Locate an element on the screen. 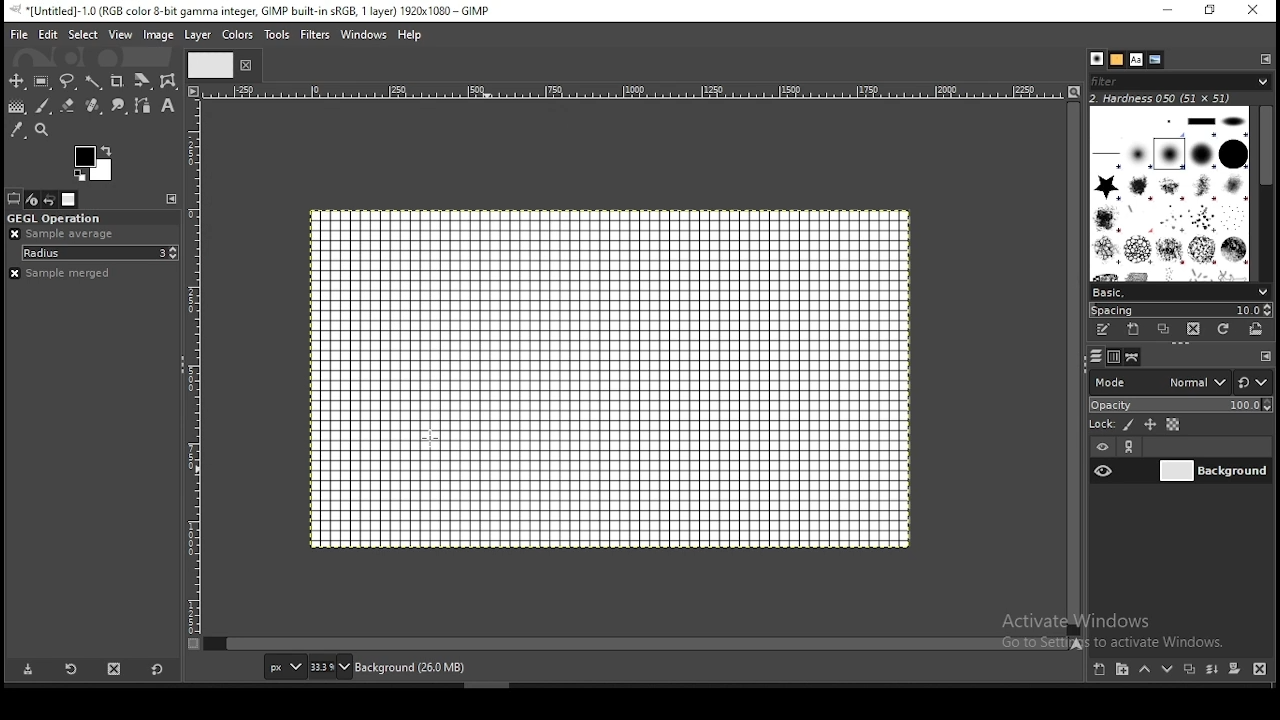 The image size is (1280, 720). brushes is located at coordinates (1168, 194).